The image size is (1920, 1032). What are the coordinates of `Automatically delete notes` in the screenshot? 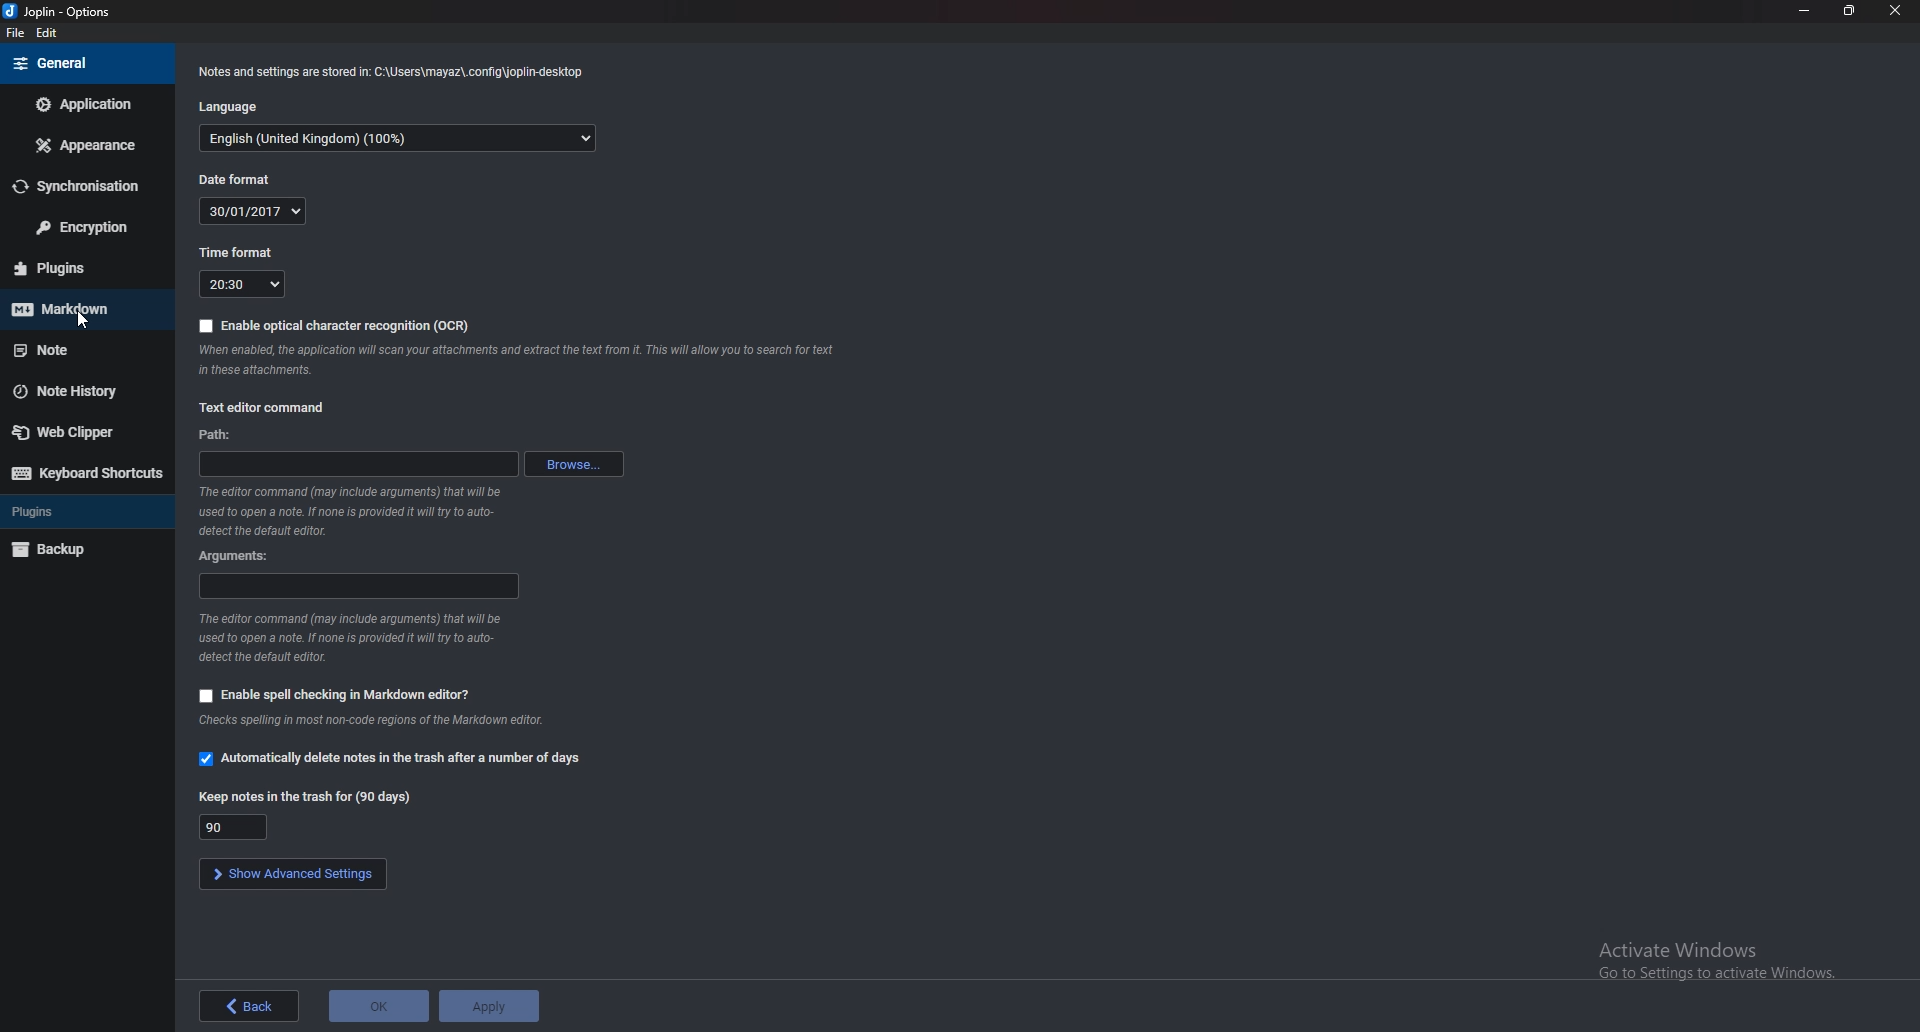 It's located at (410, 759).